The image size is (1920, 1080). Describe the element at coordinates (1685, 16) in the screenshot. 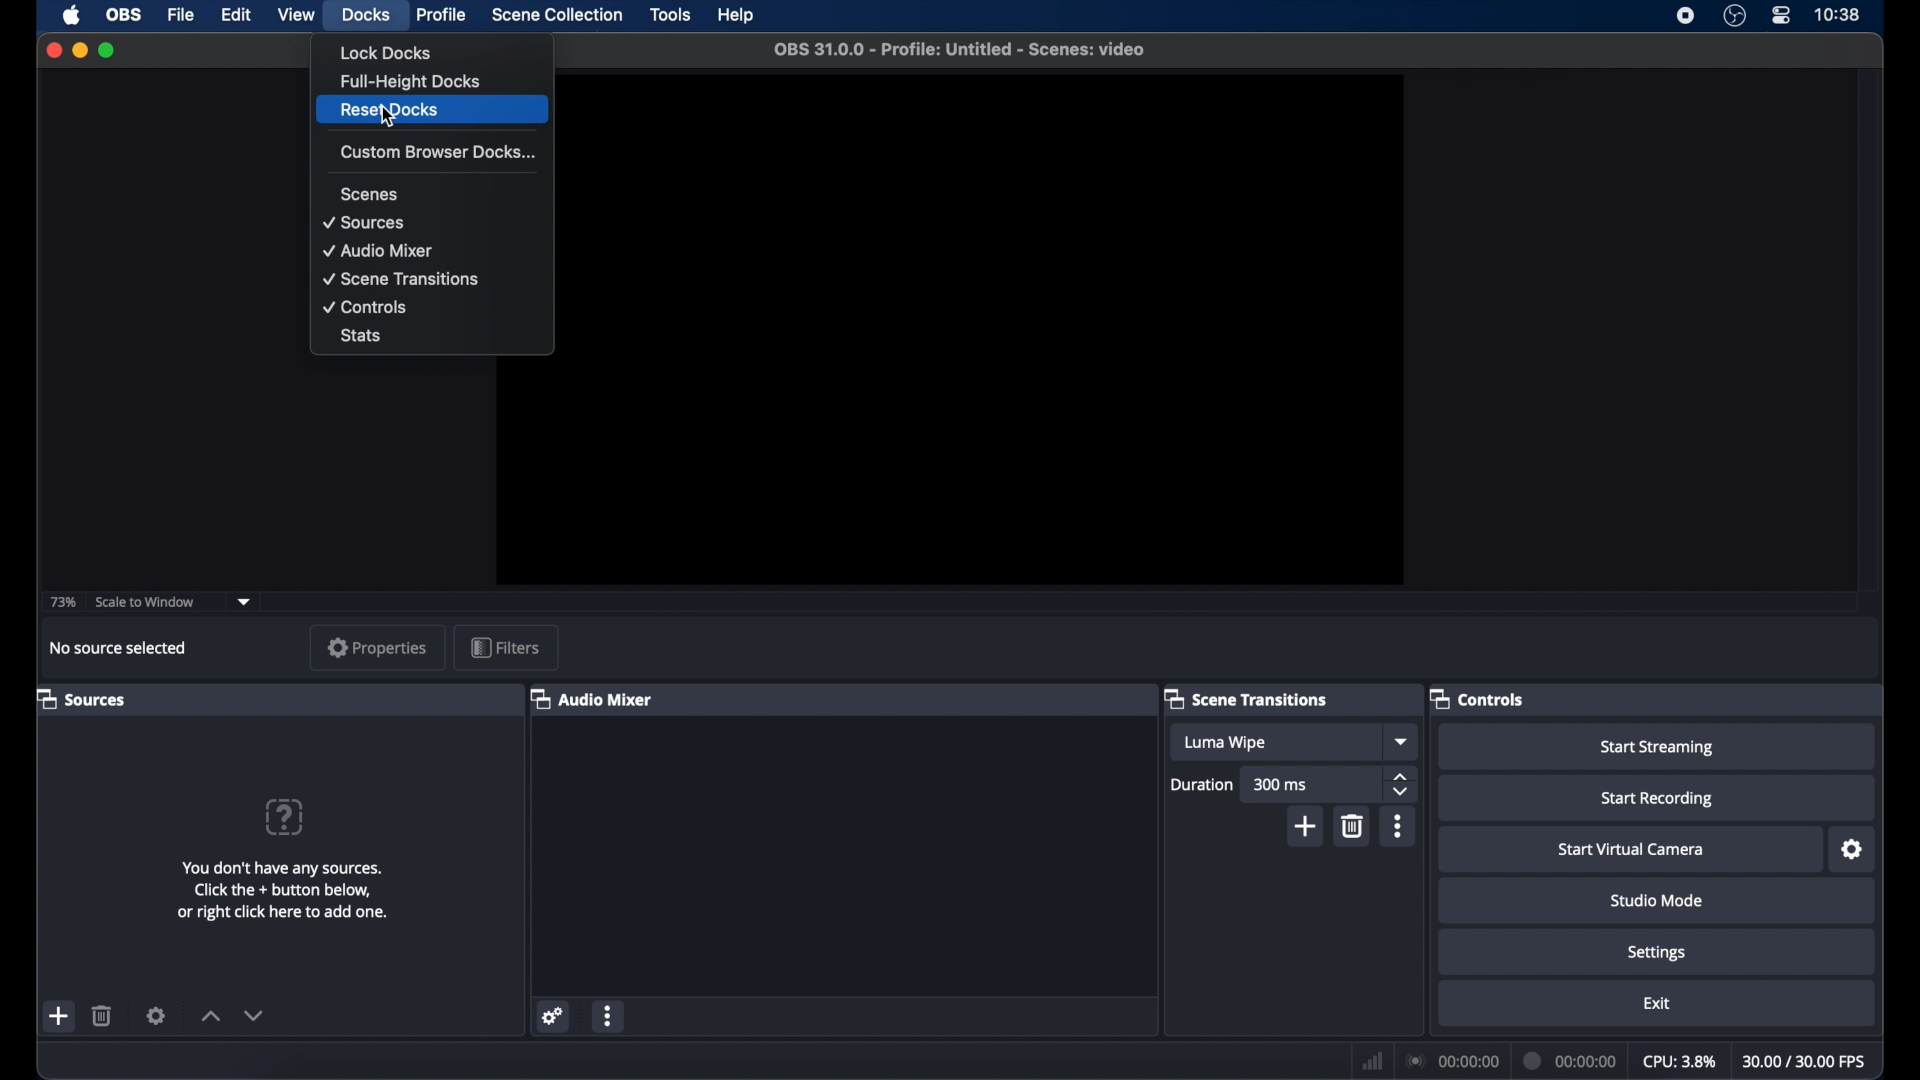

I see `screen recorder icon` at that location.